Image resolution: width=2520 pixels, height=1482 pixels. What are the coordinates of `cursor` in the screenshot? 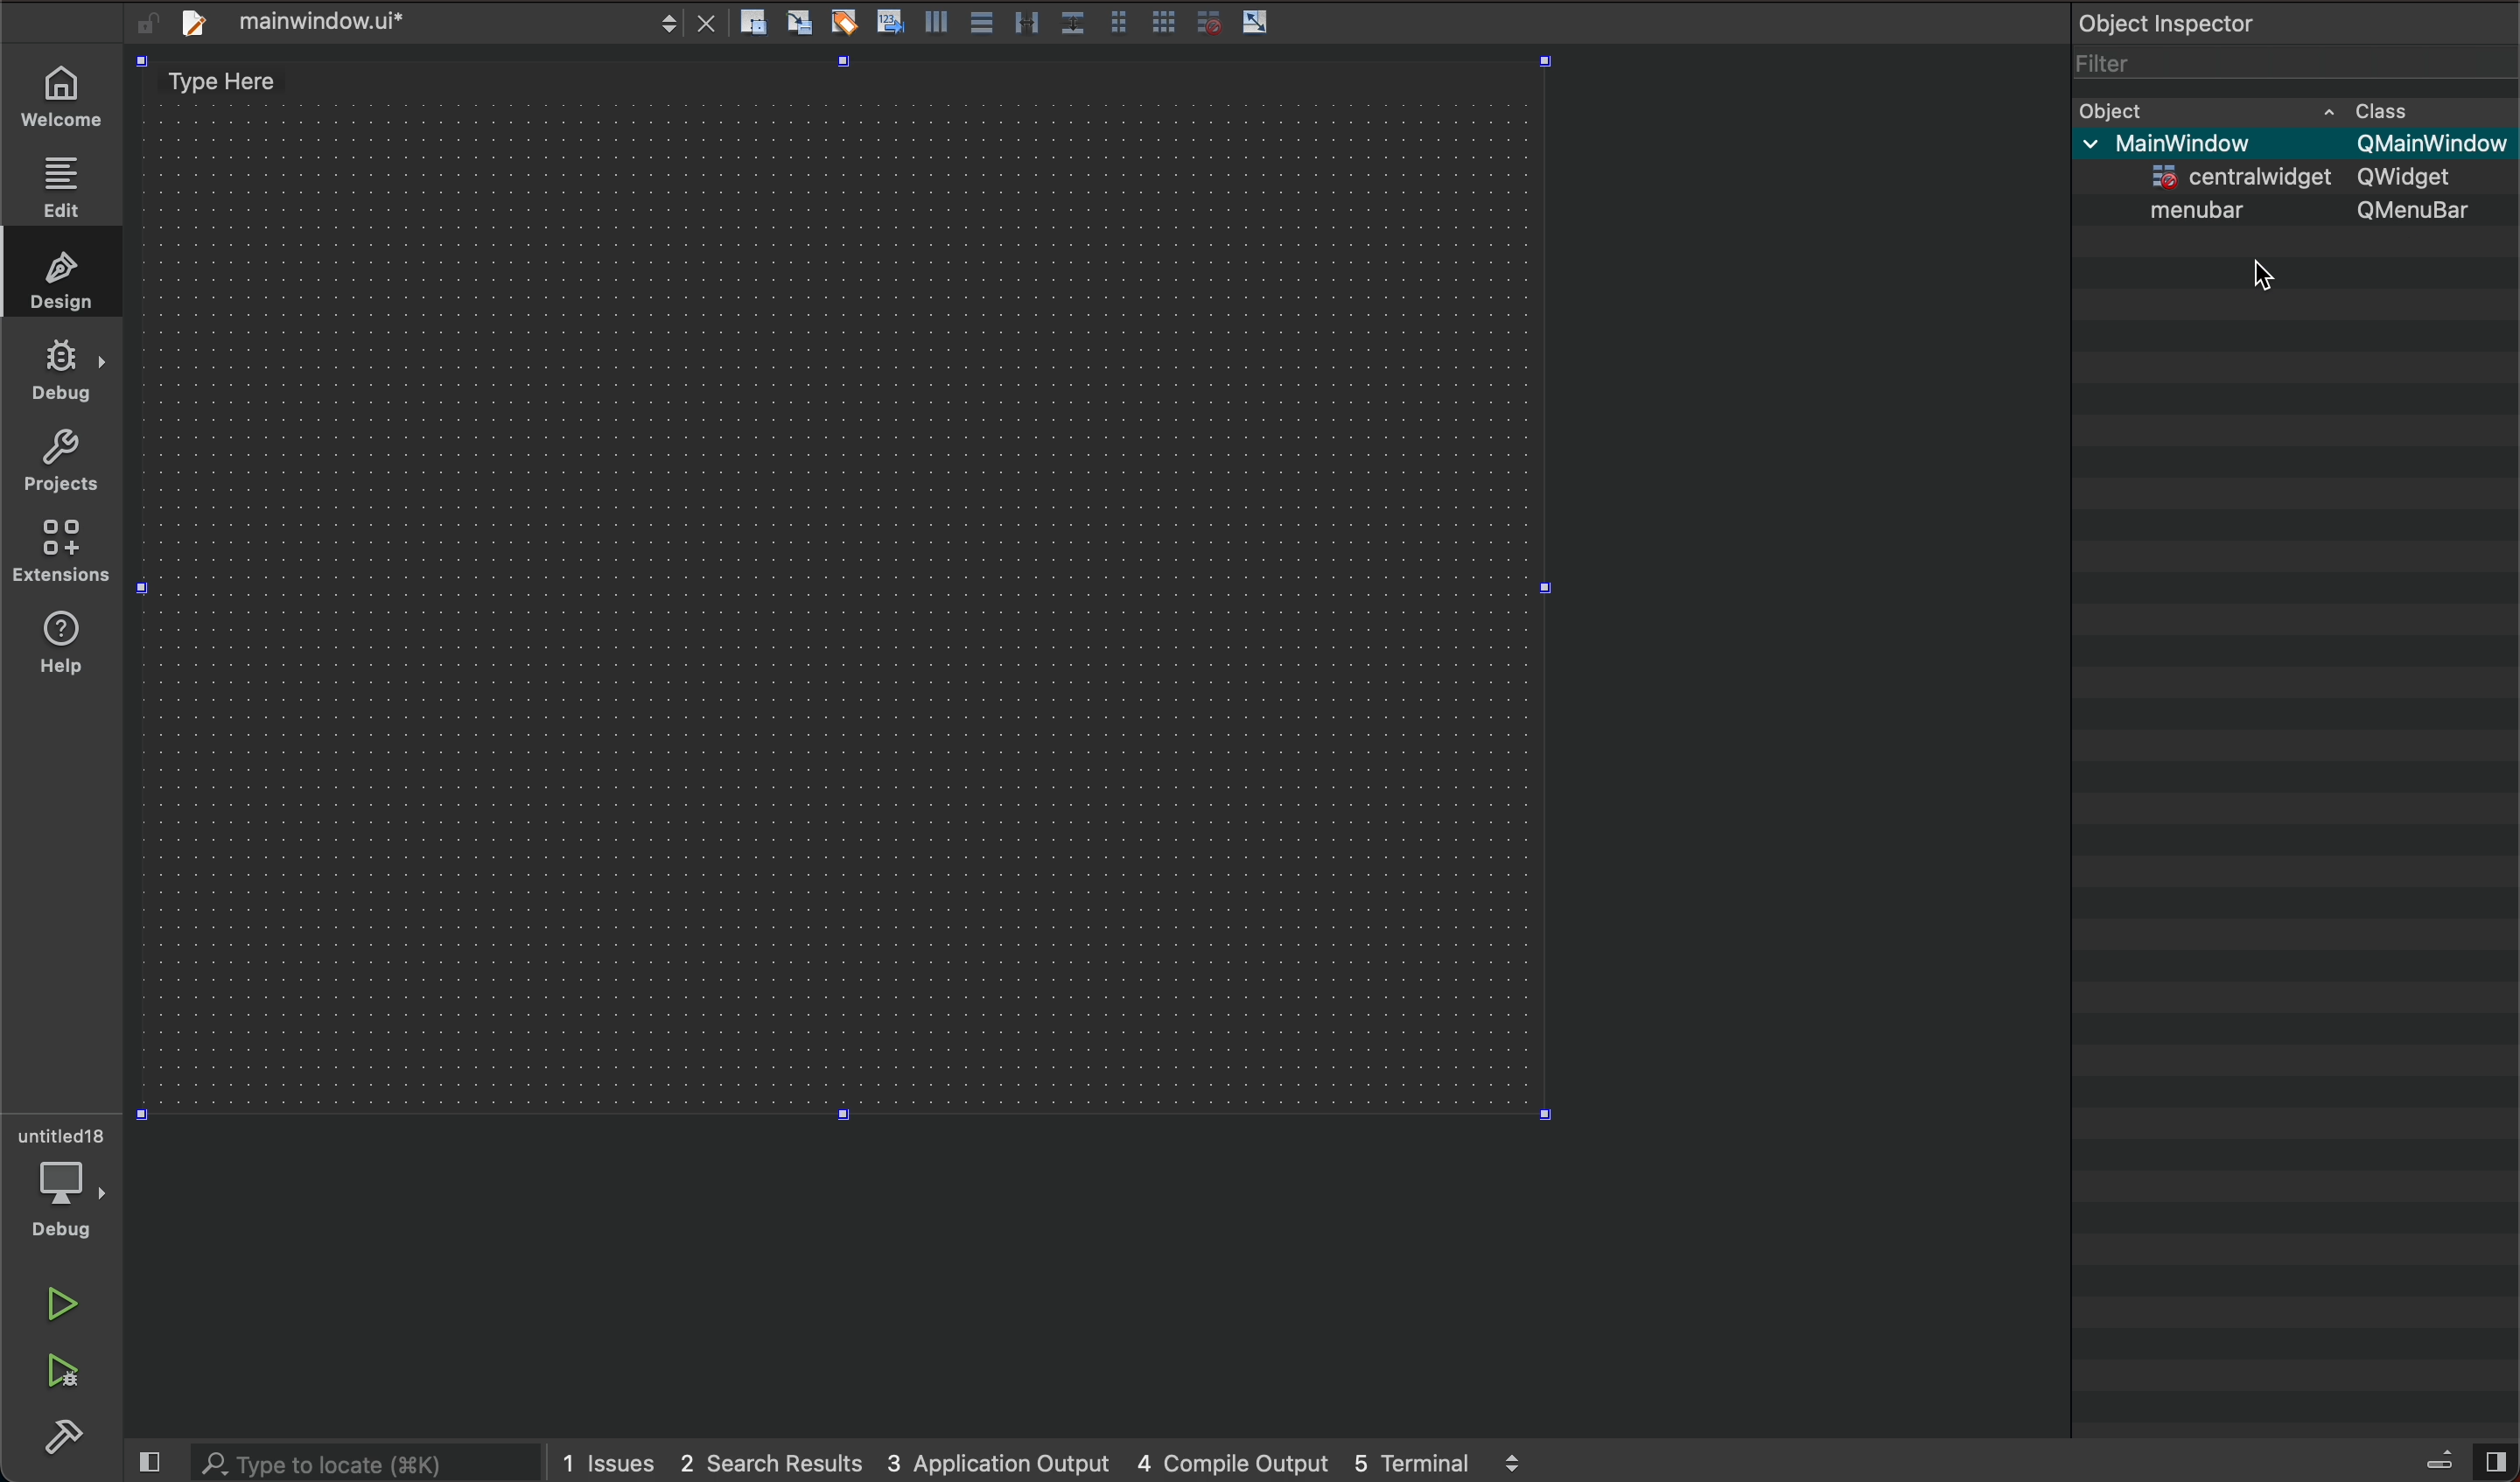 It's located at (2260, 272).